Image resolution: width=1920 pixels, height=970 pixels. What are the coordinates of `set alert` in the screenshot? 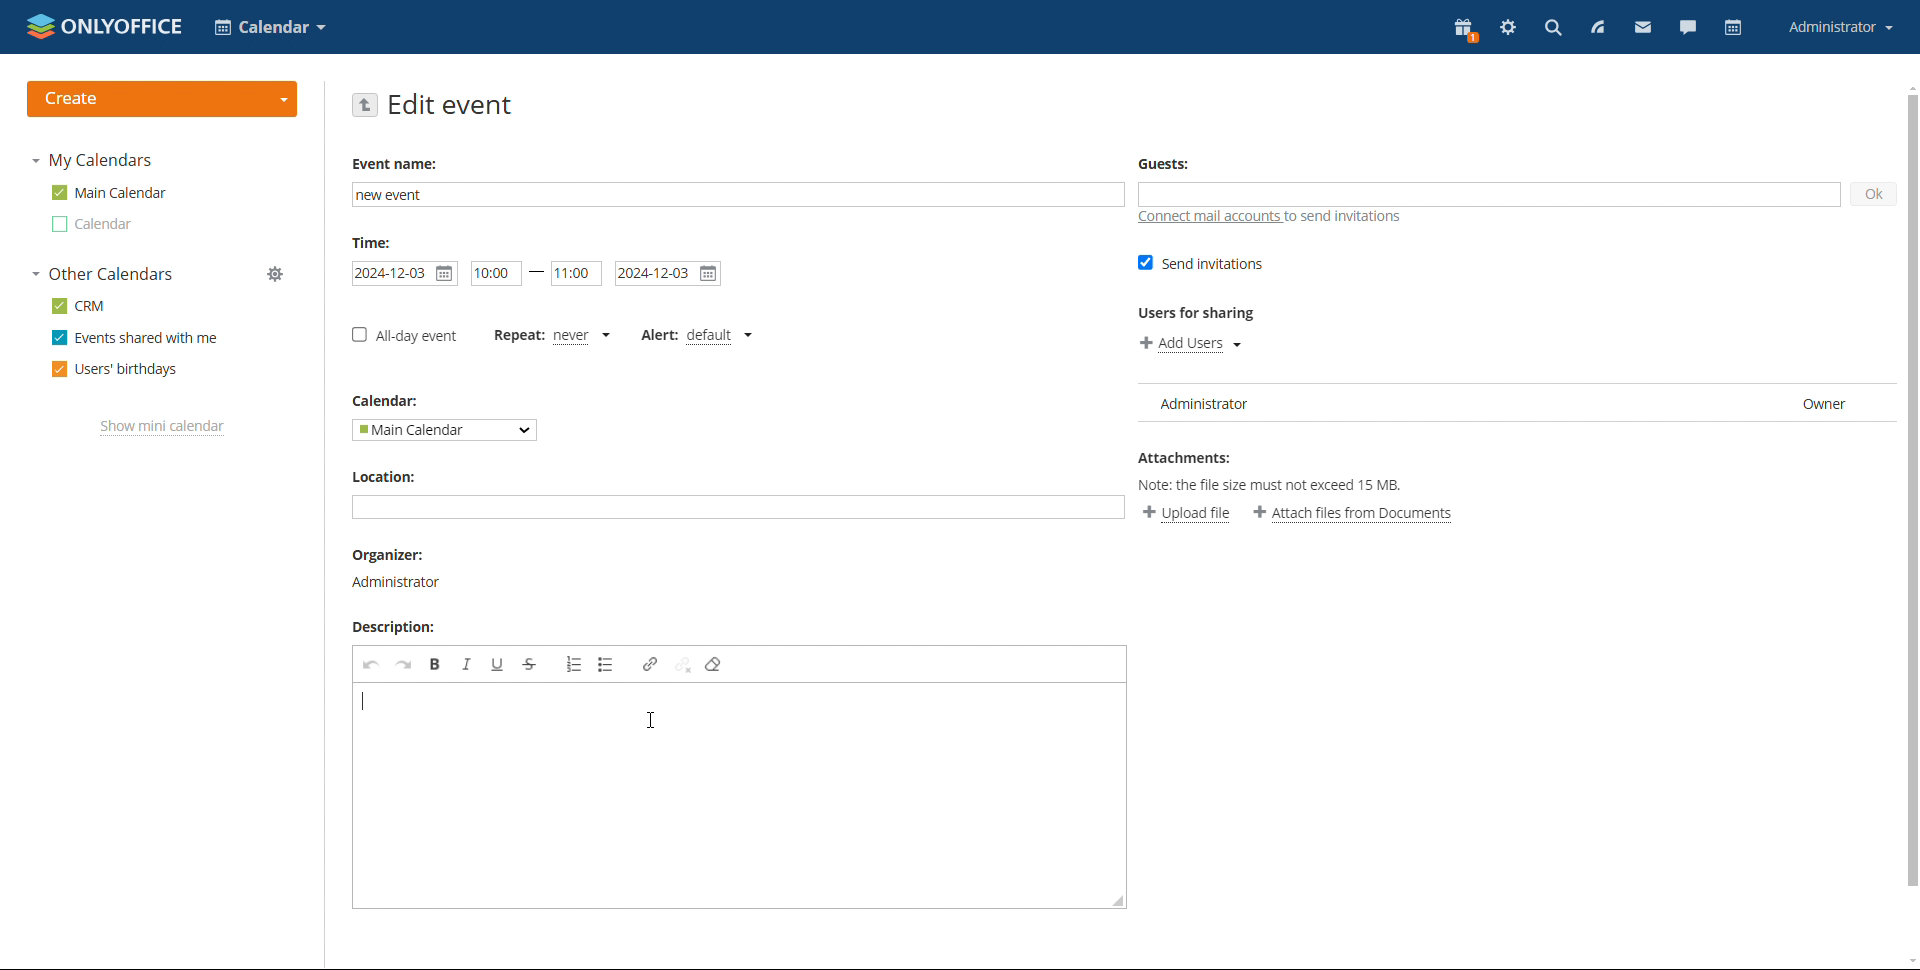 It's located at (695, 337).